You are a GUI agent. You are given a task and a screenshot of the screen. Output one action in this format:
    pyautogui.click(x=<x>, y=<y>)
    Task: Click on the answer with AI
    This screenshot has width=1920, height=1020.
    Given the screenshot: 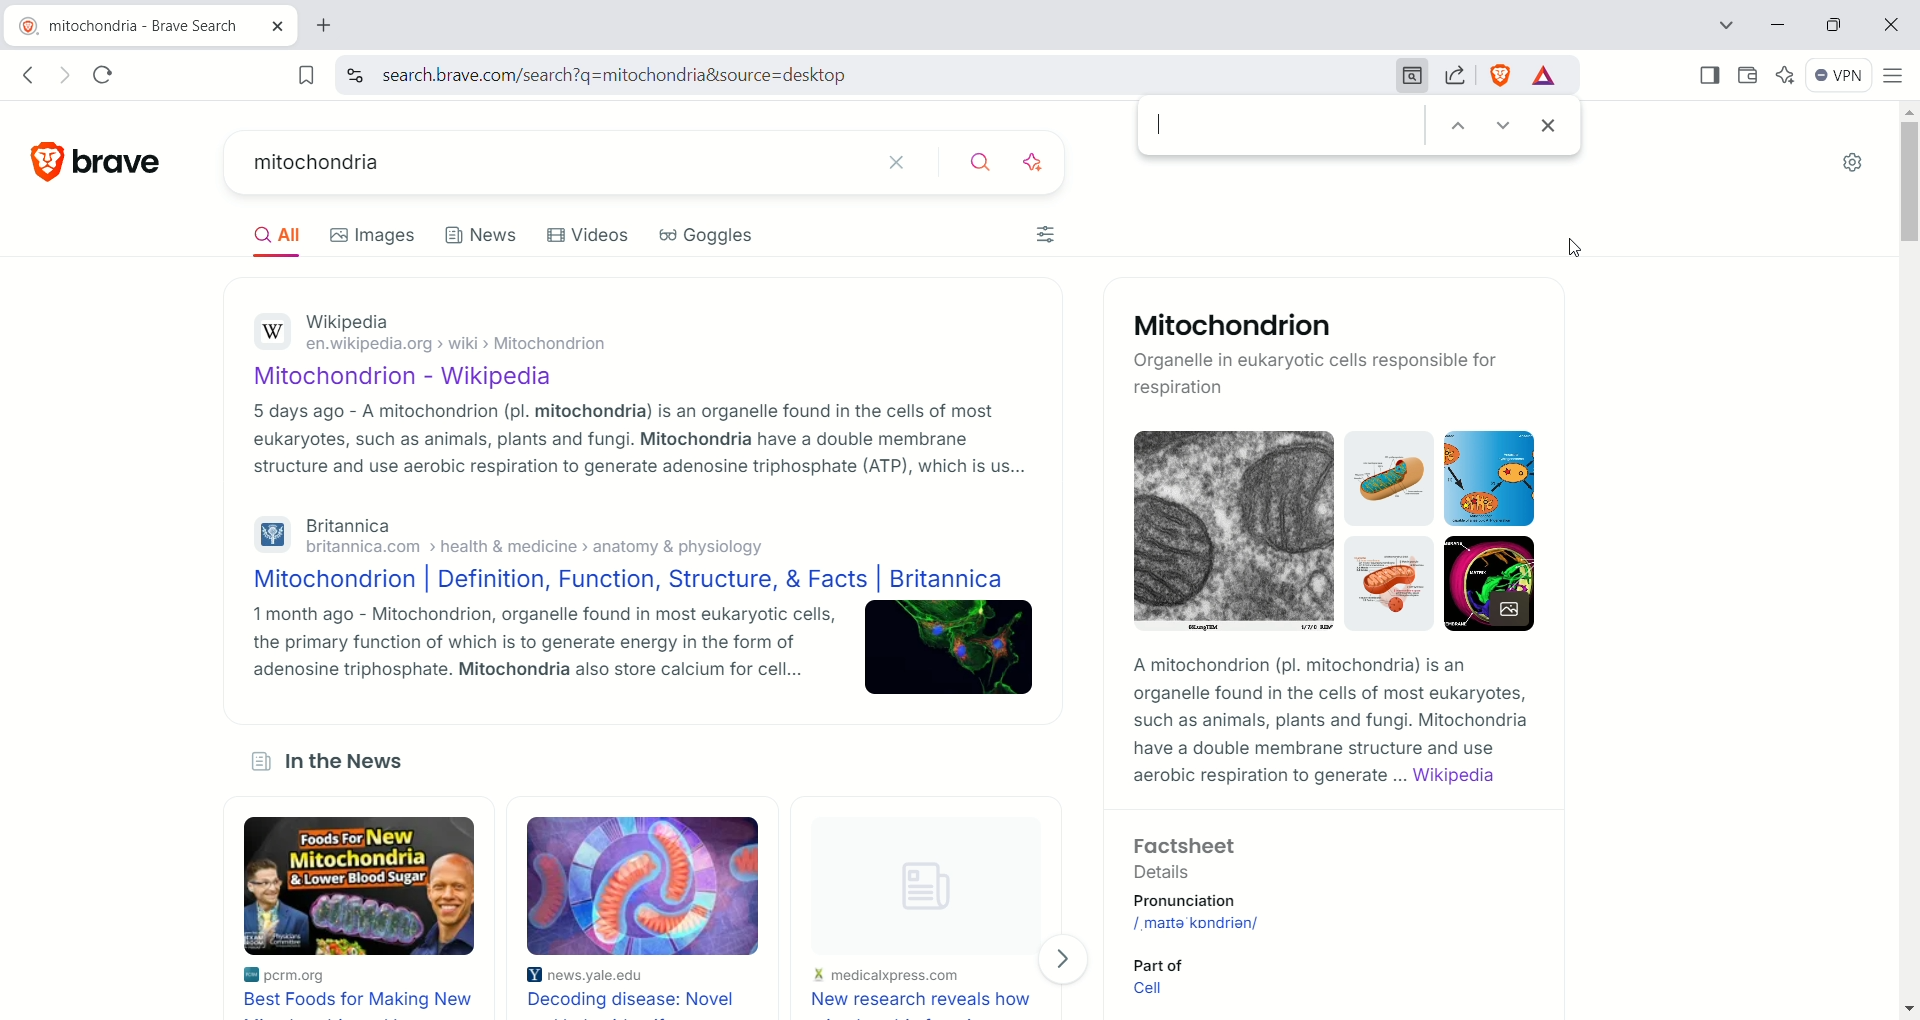 What is the action you would take?
    pyautogui.click(x=1035, y=162)
    